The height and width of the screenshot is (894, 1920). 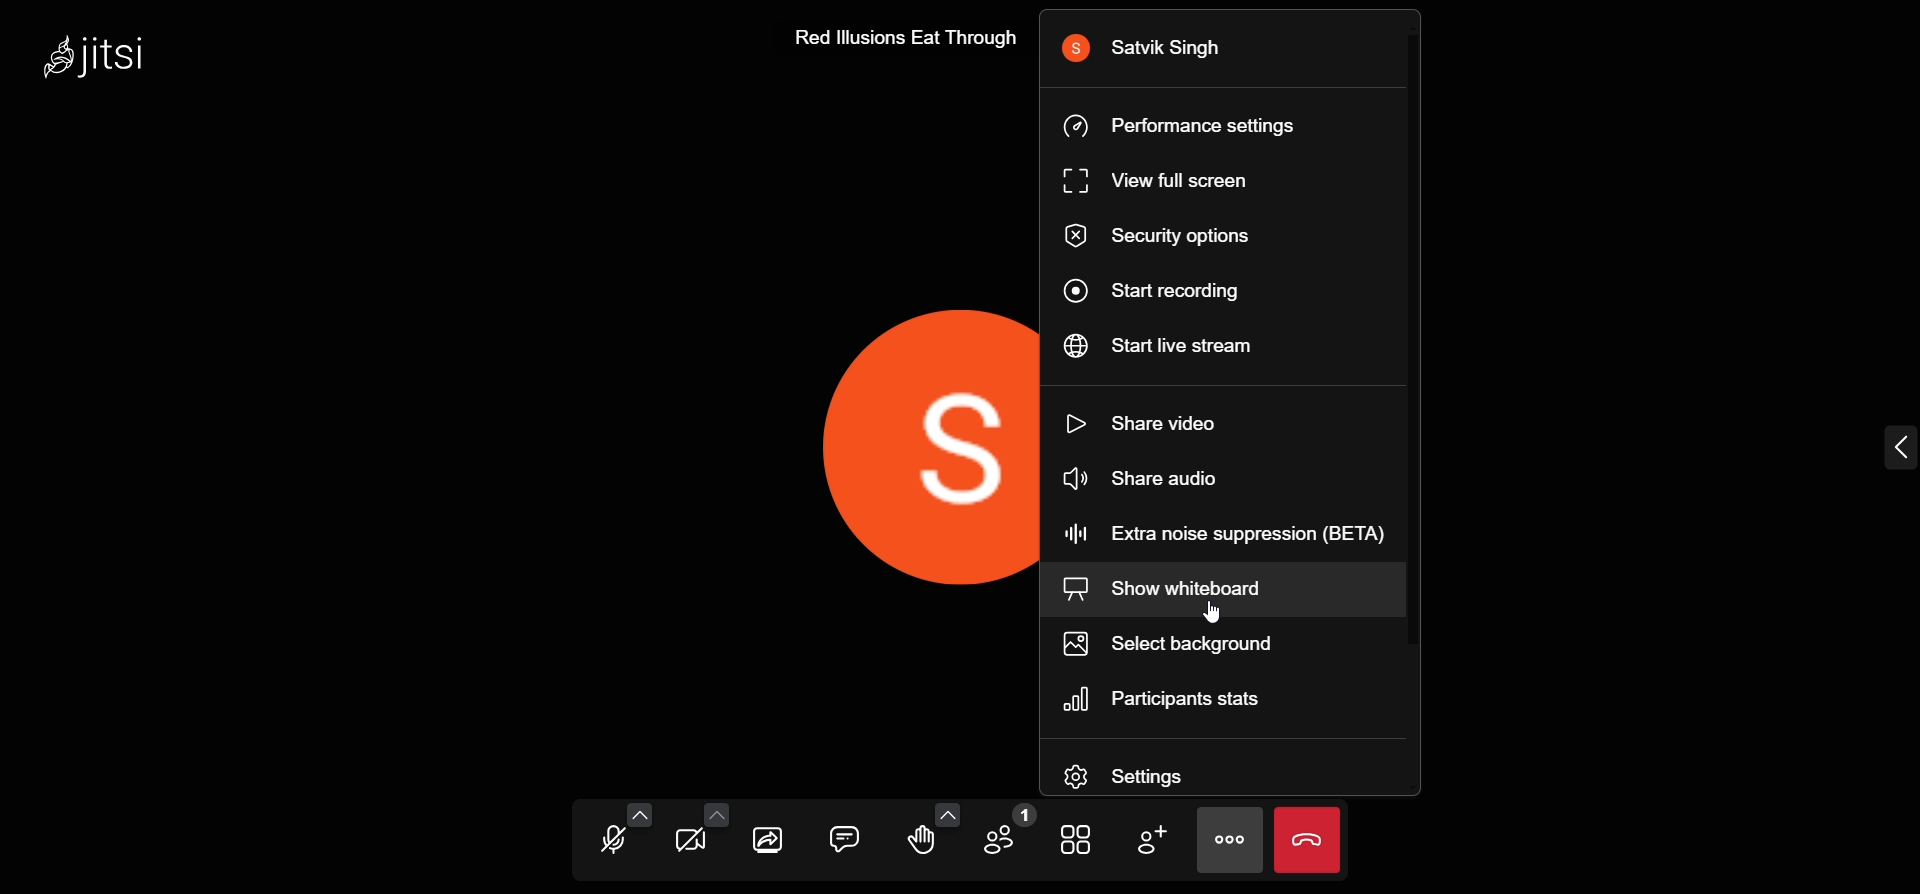 What do you see at coordinates (1309, 840) in the screenshot?
I see `end call` at bounding box center [1309, 840].